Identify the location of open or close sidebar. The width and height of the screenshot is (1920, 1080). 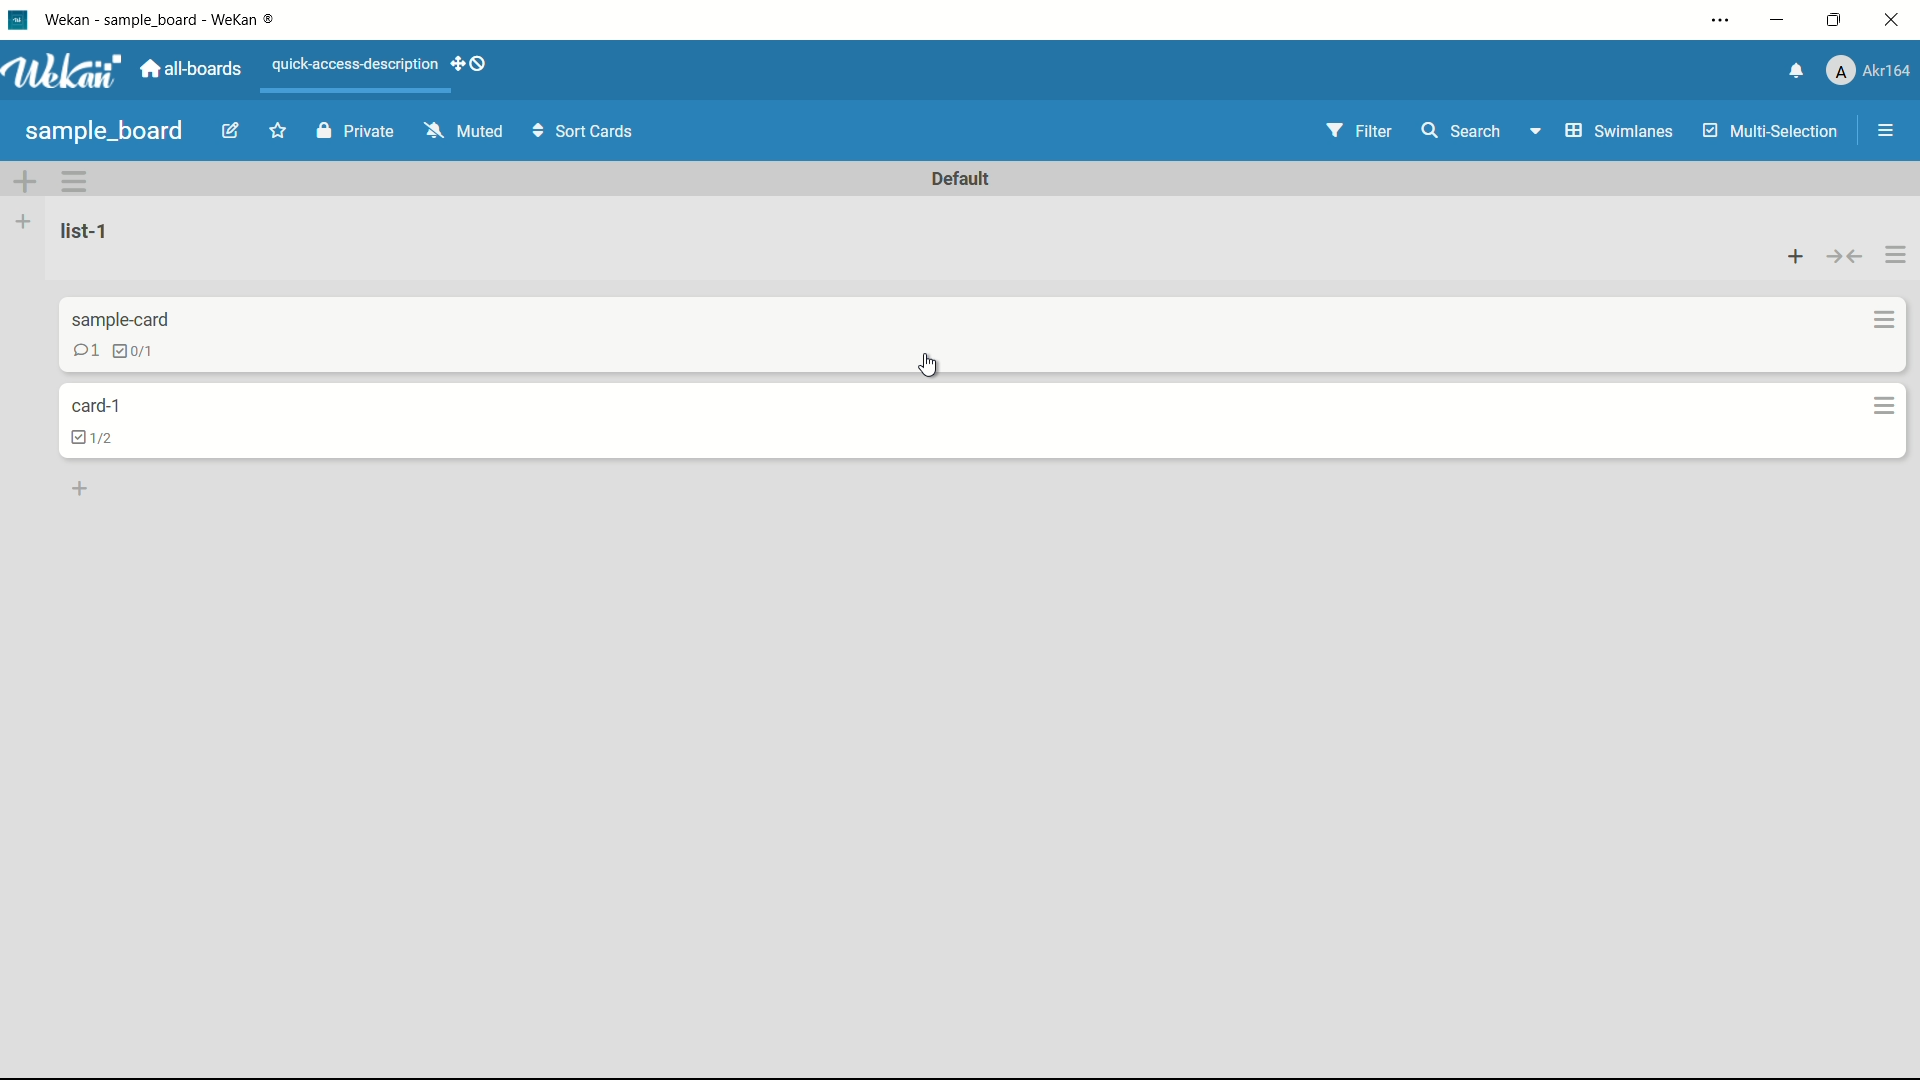
(1885, 131).